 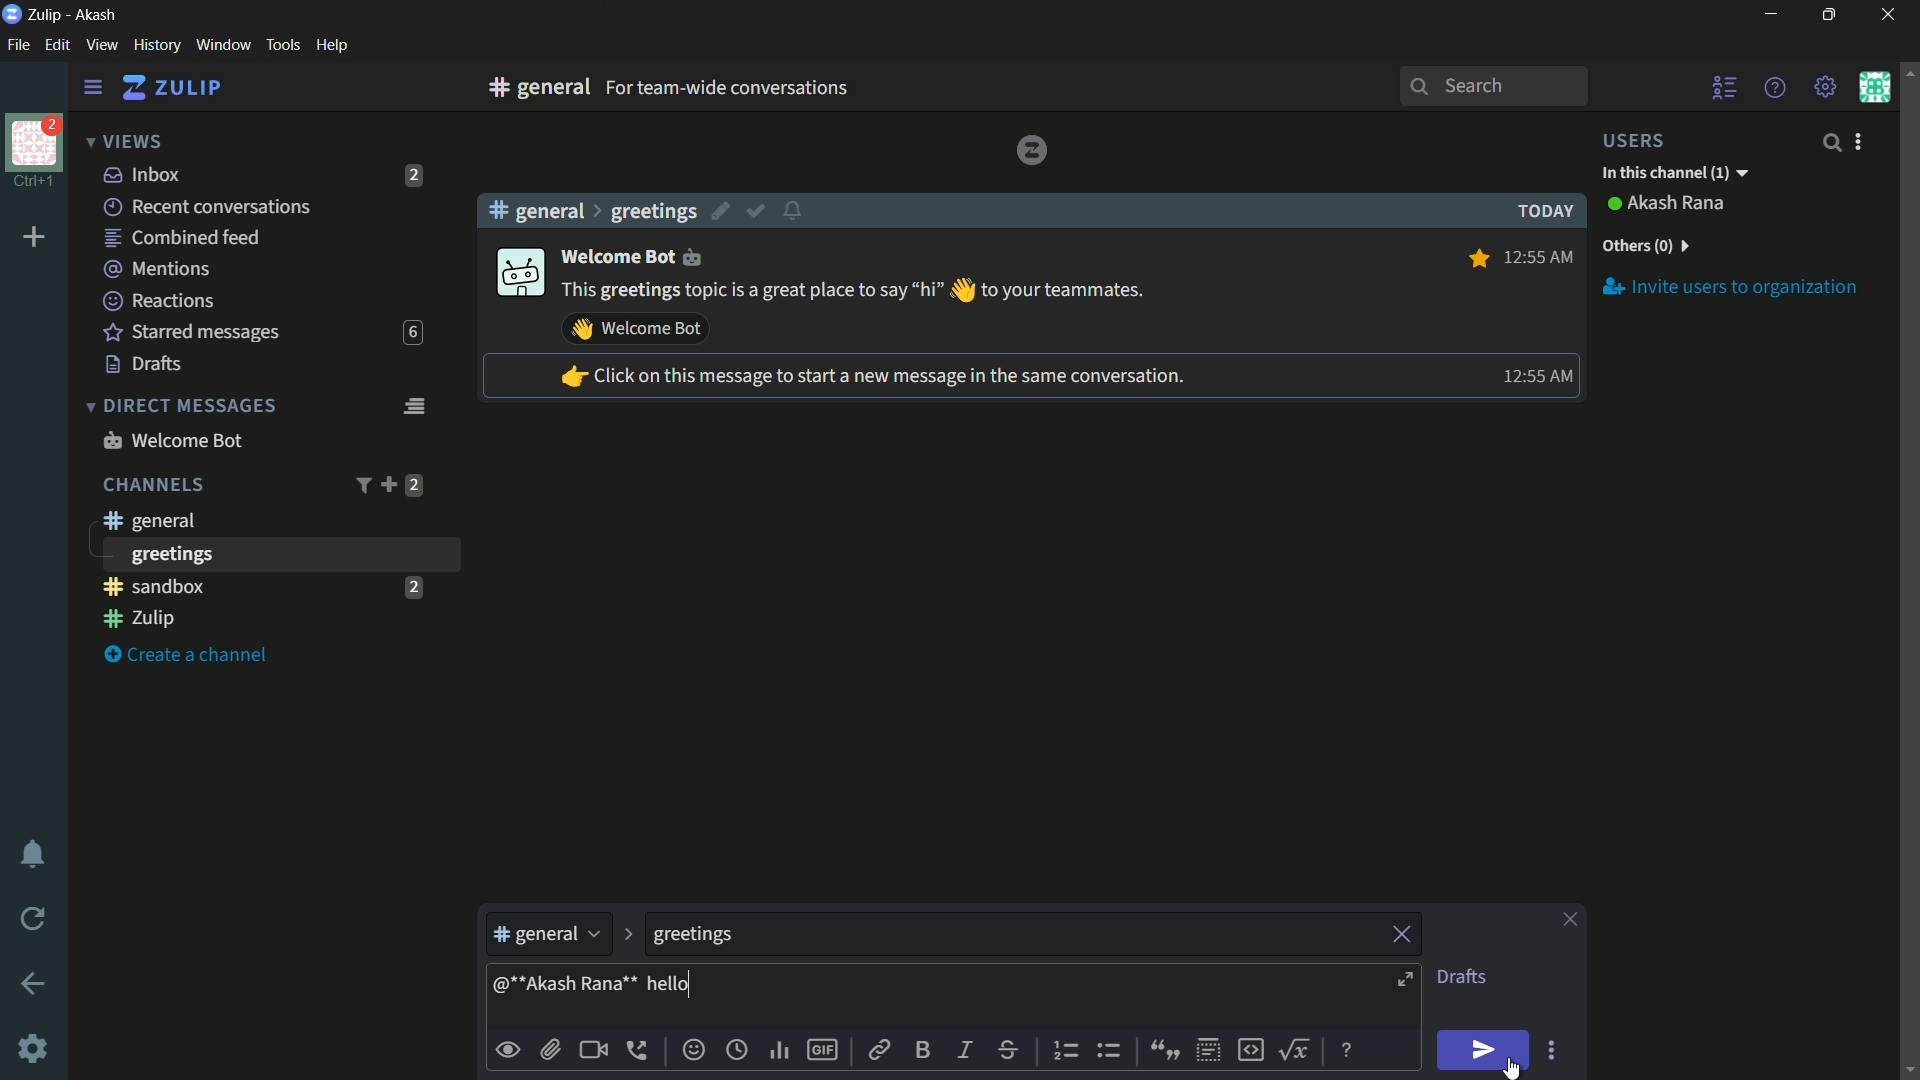 I want to click on Send wave emoji to welcome bot, so click(x=636, y=329).